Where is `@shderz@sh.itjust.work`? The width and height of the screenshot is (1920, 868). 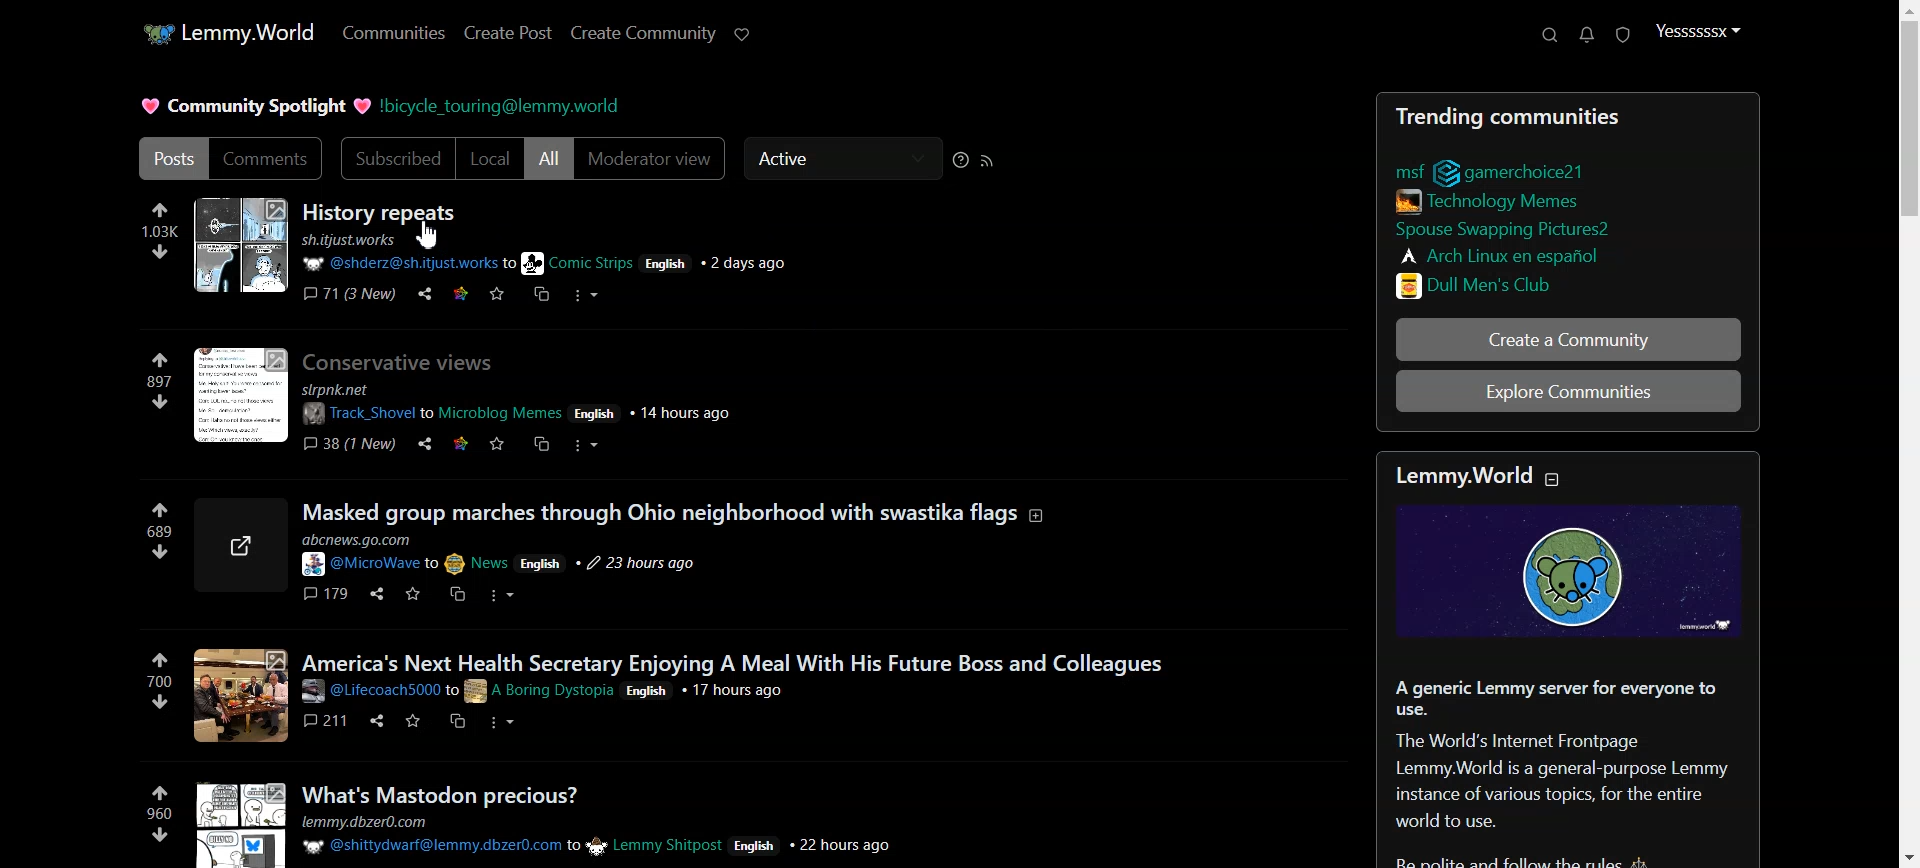 @shderz@sh.itjust.work is located at coordinates (397, 265).